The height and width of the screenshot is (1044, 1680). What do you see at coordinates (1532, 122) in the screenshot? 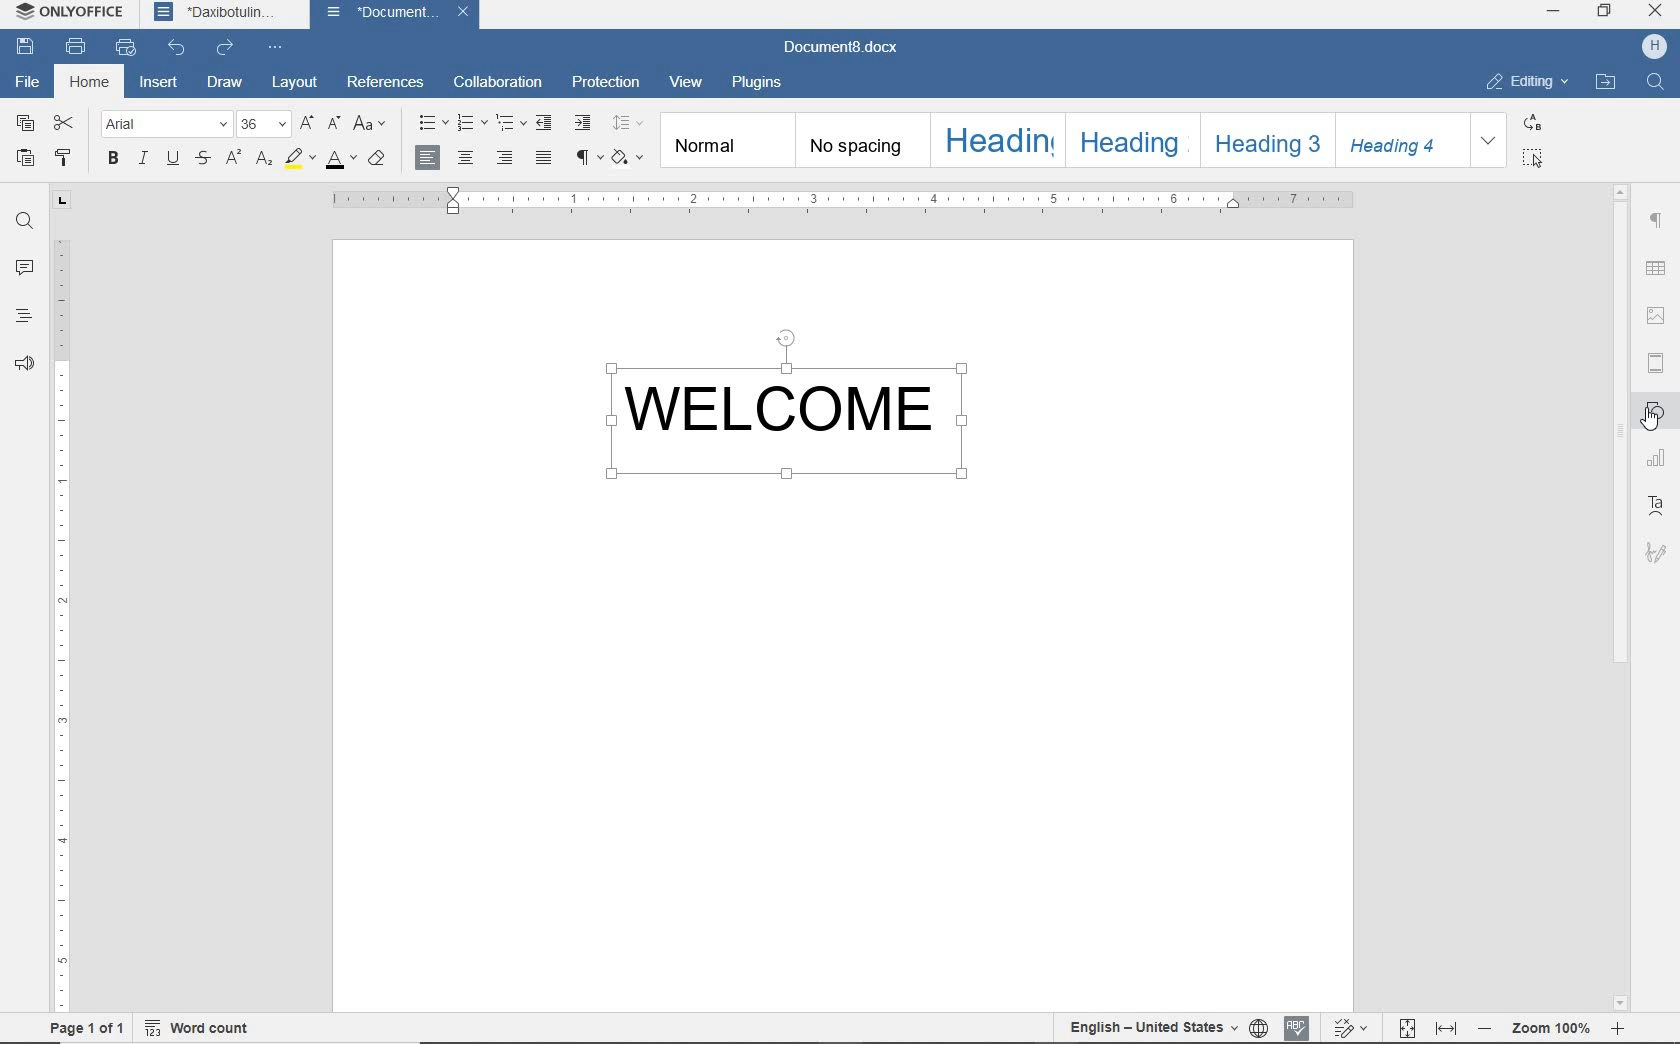
I see `REPLACE` at bounding box center [1532, 122].